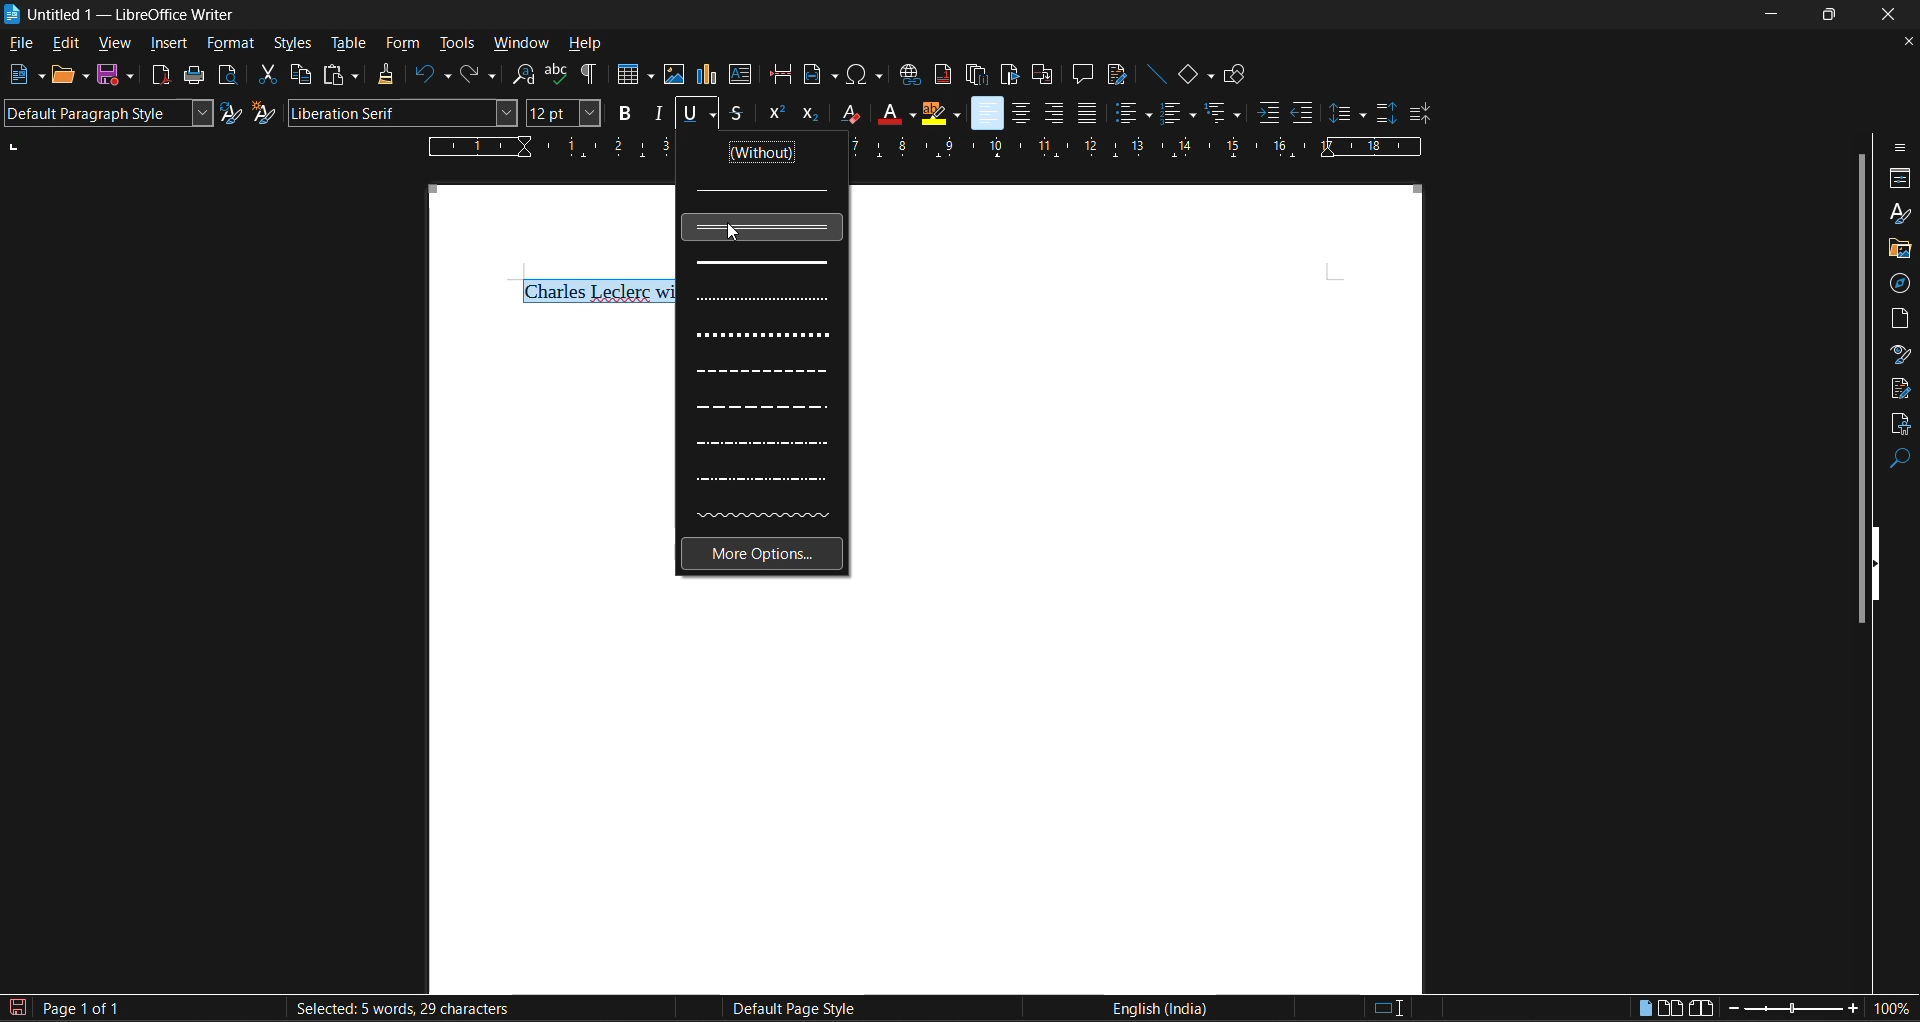  Describe the element at coordinates (400, 1009) in the screenshot. I see `selected word and character count` at that location.